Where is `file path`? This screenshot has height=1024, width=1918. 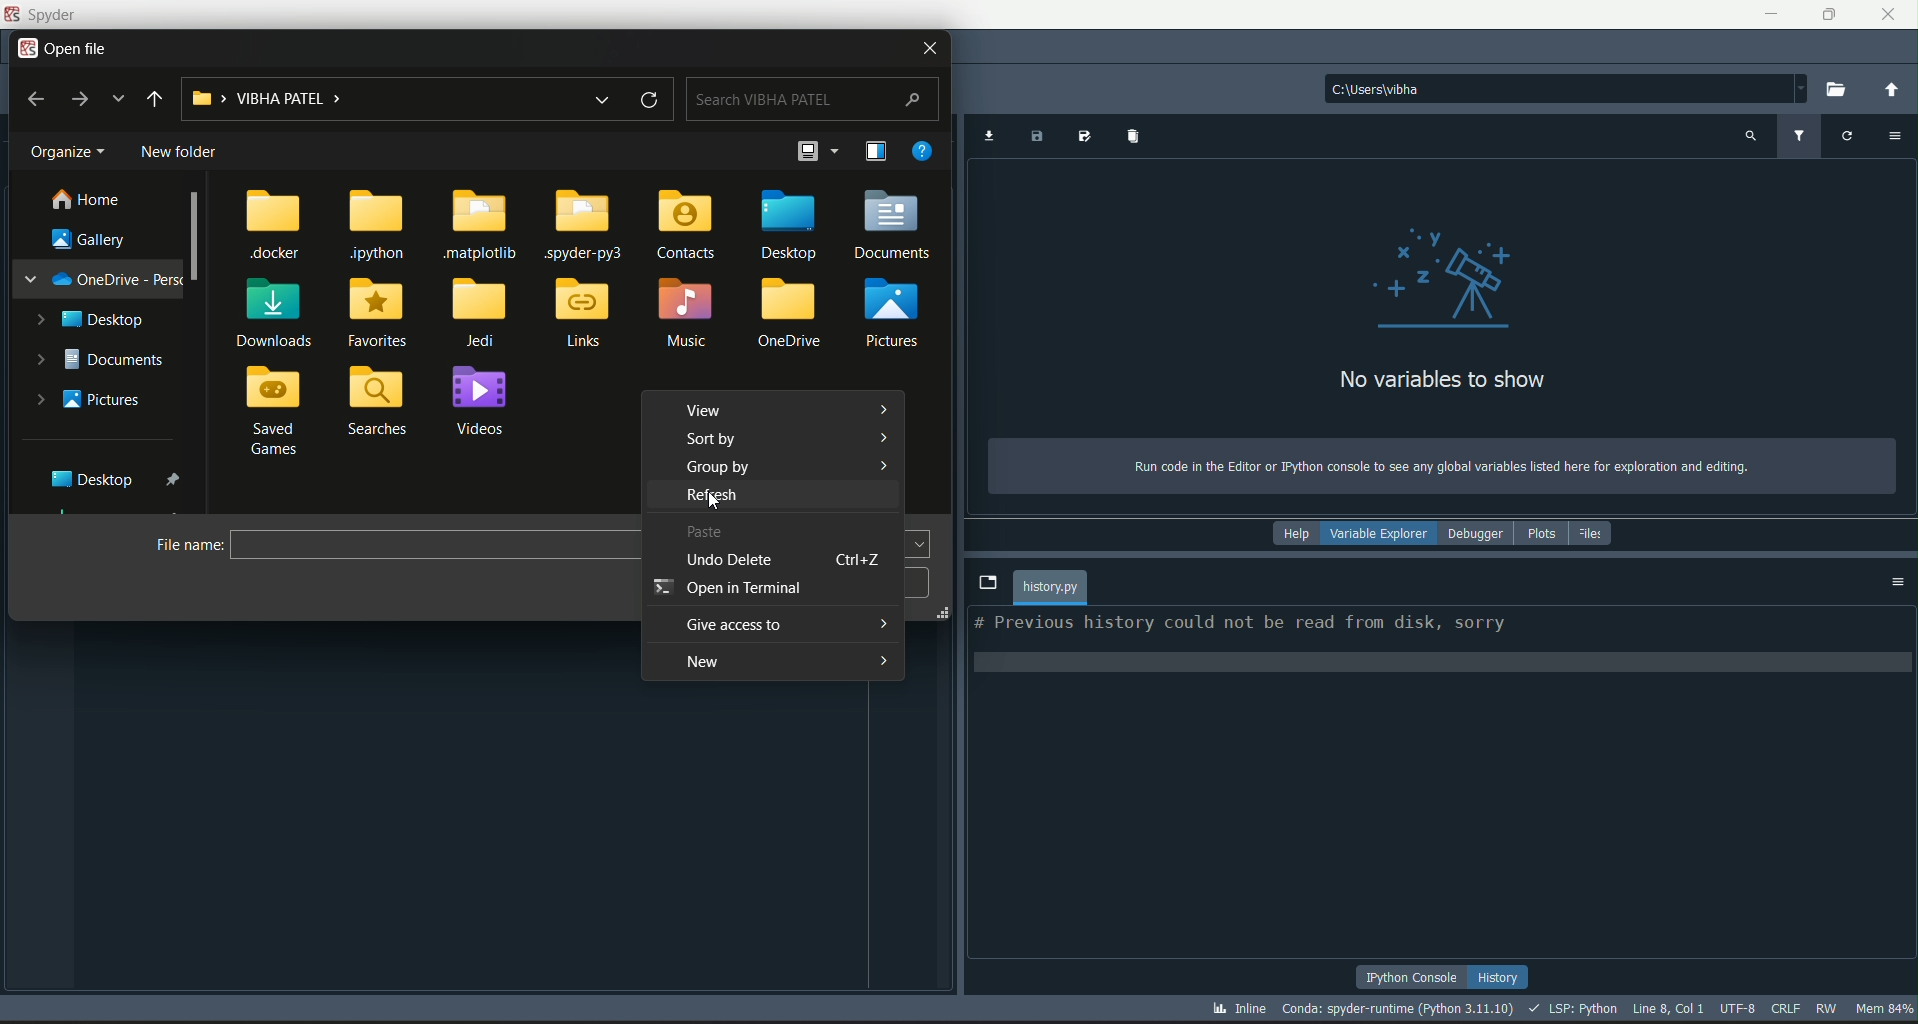 file path is located at coordinates (1567, 87).